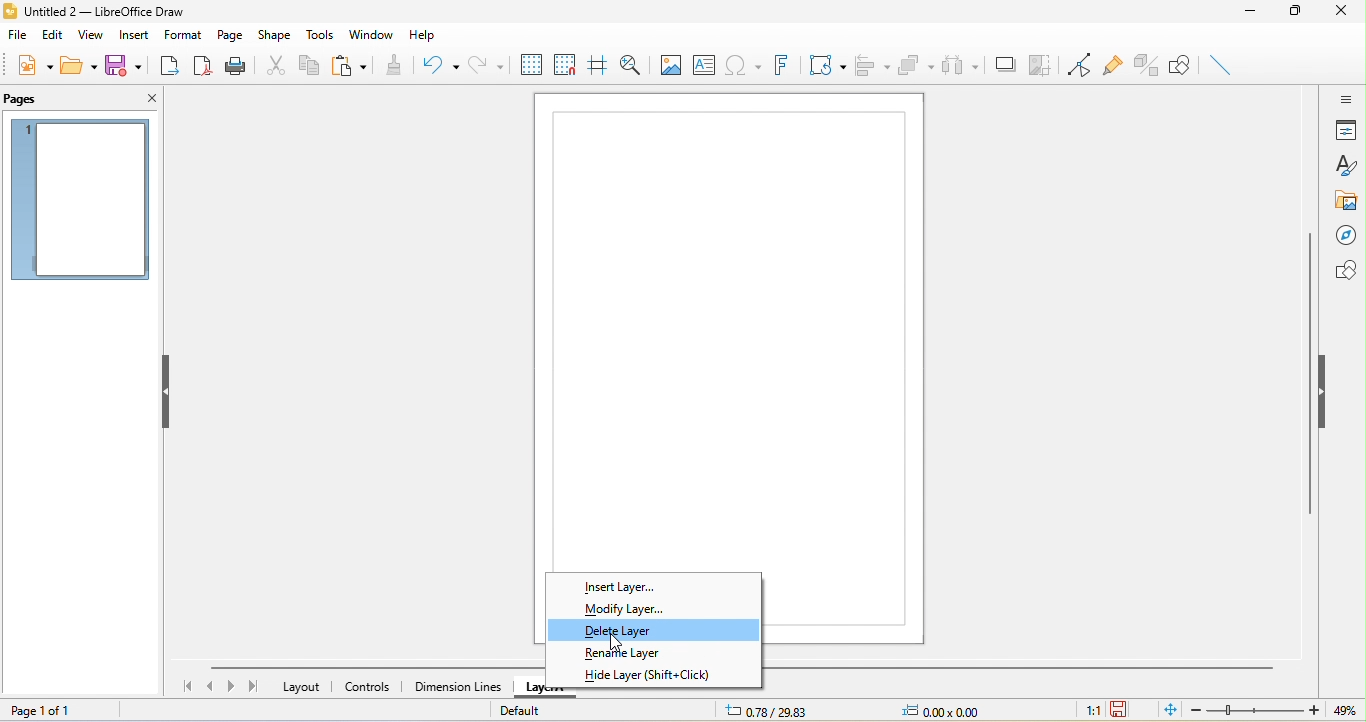  I want to click on cursor movement, so click(620, 641).